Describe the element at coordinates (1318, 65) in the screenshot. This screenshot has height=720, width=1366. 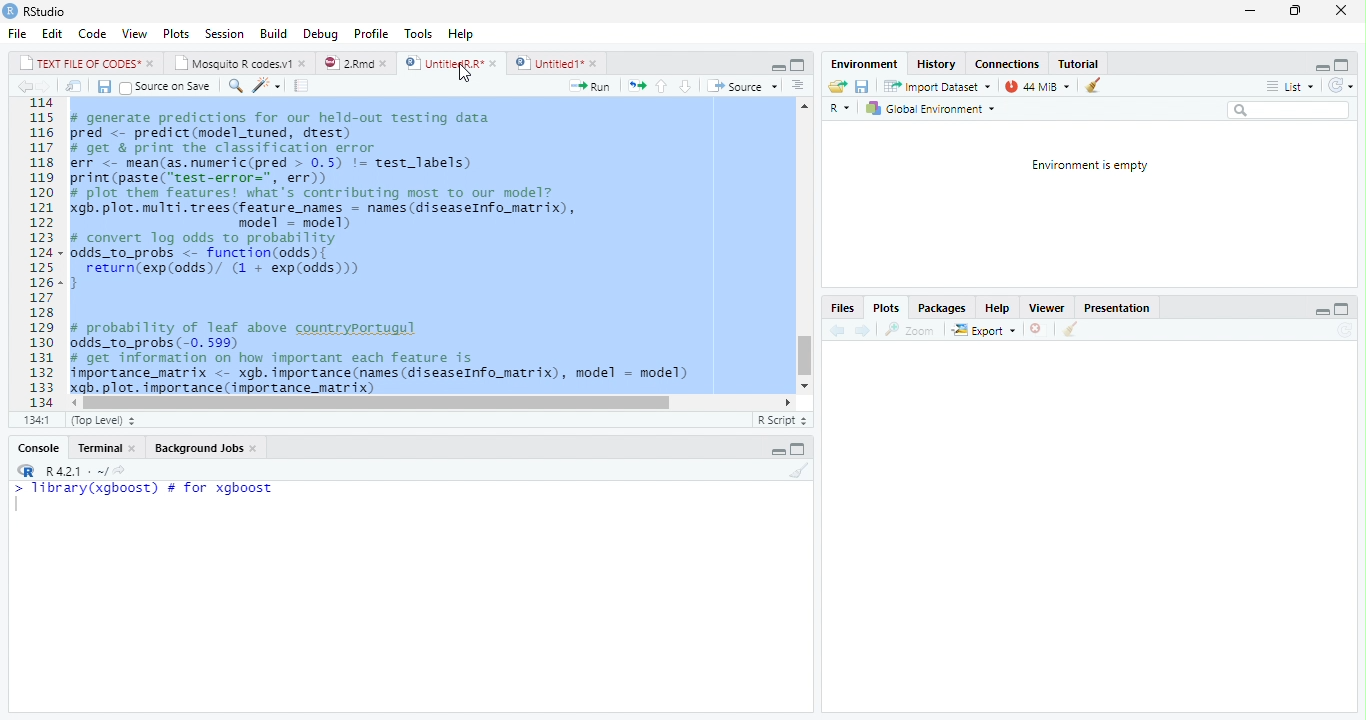
I see `Minimize` at that location.